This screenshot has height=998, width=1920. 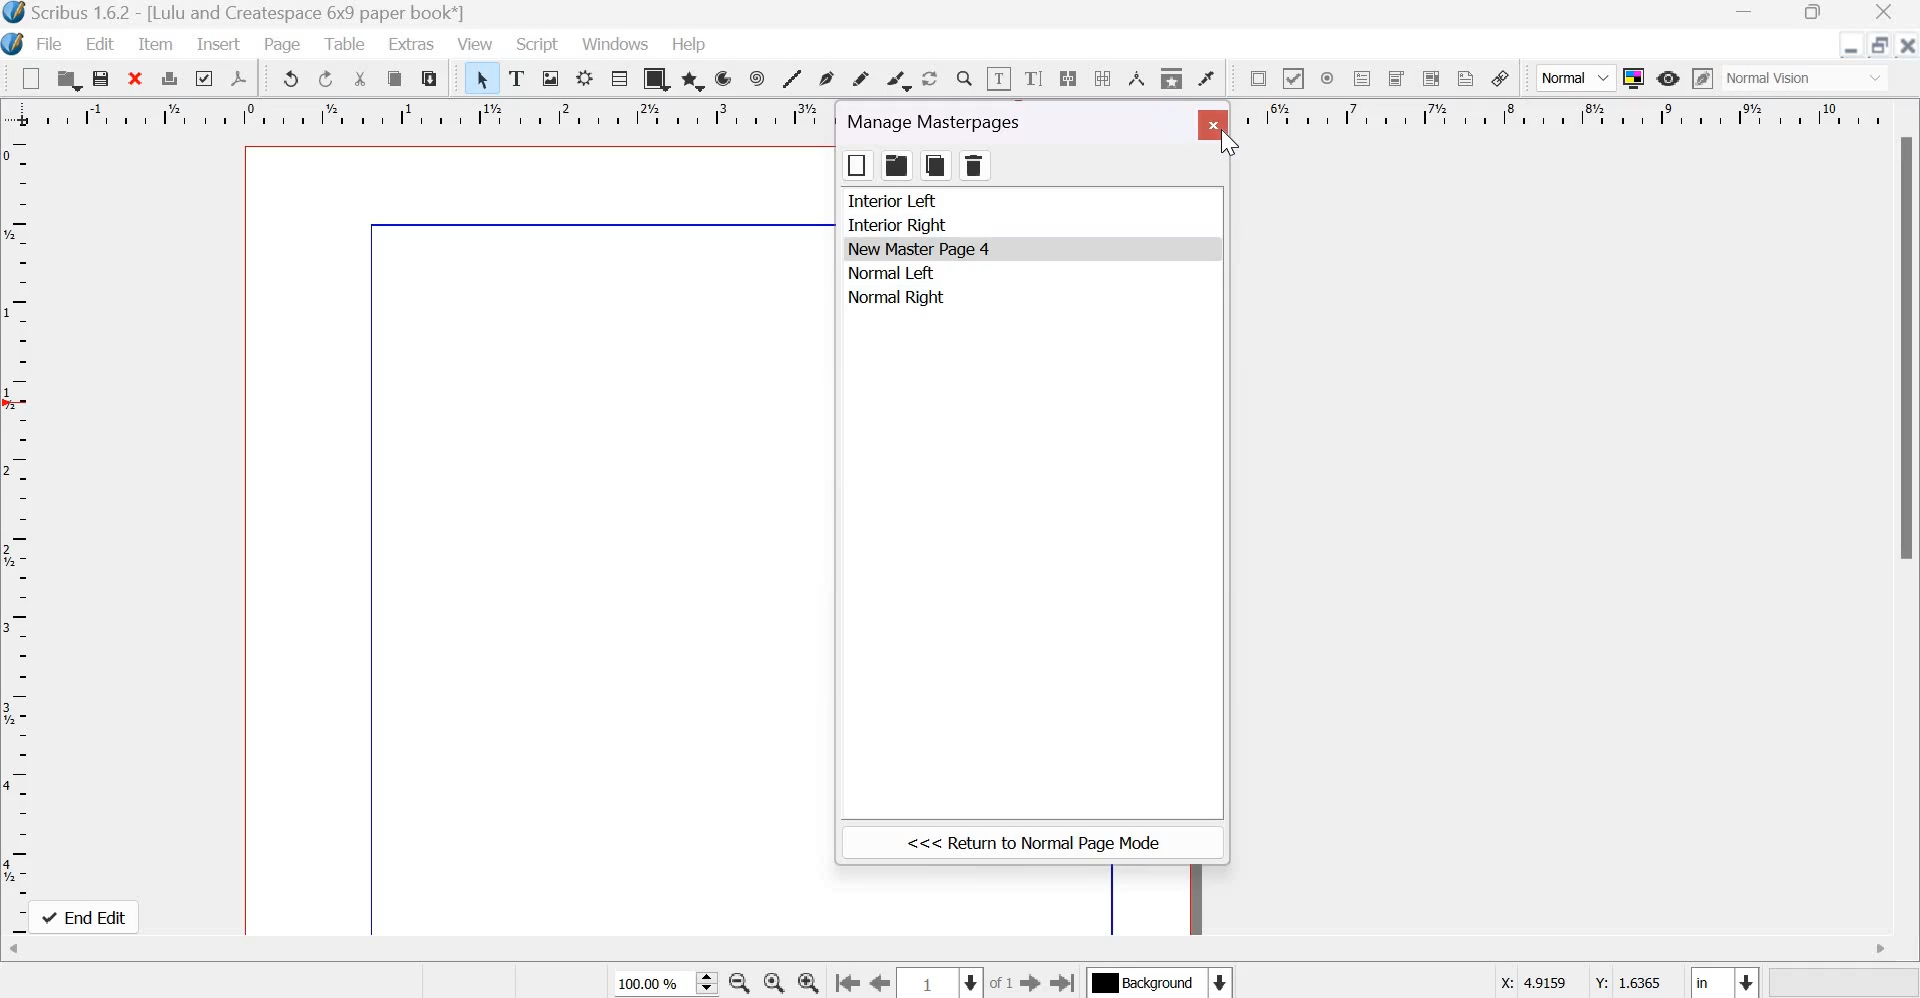 What do you see at coordinates (844, 982) in the screenshot?
I see `go to the first page` at bounding box center [844, 982].